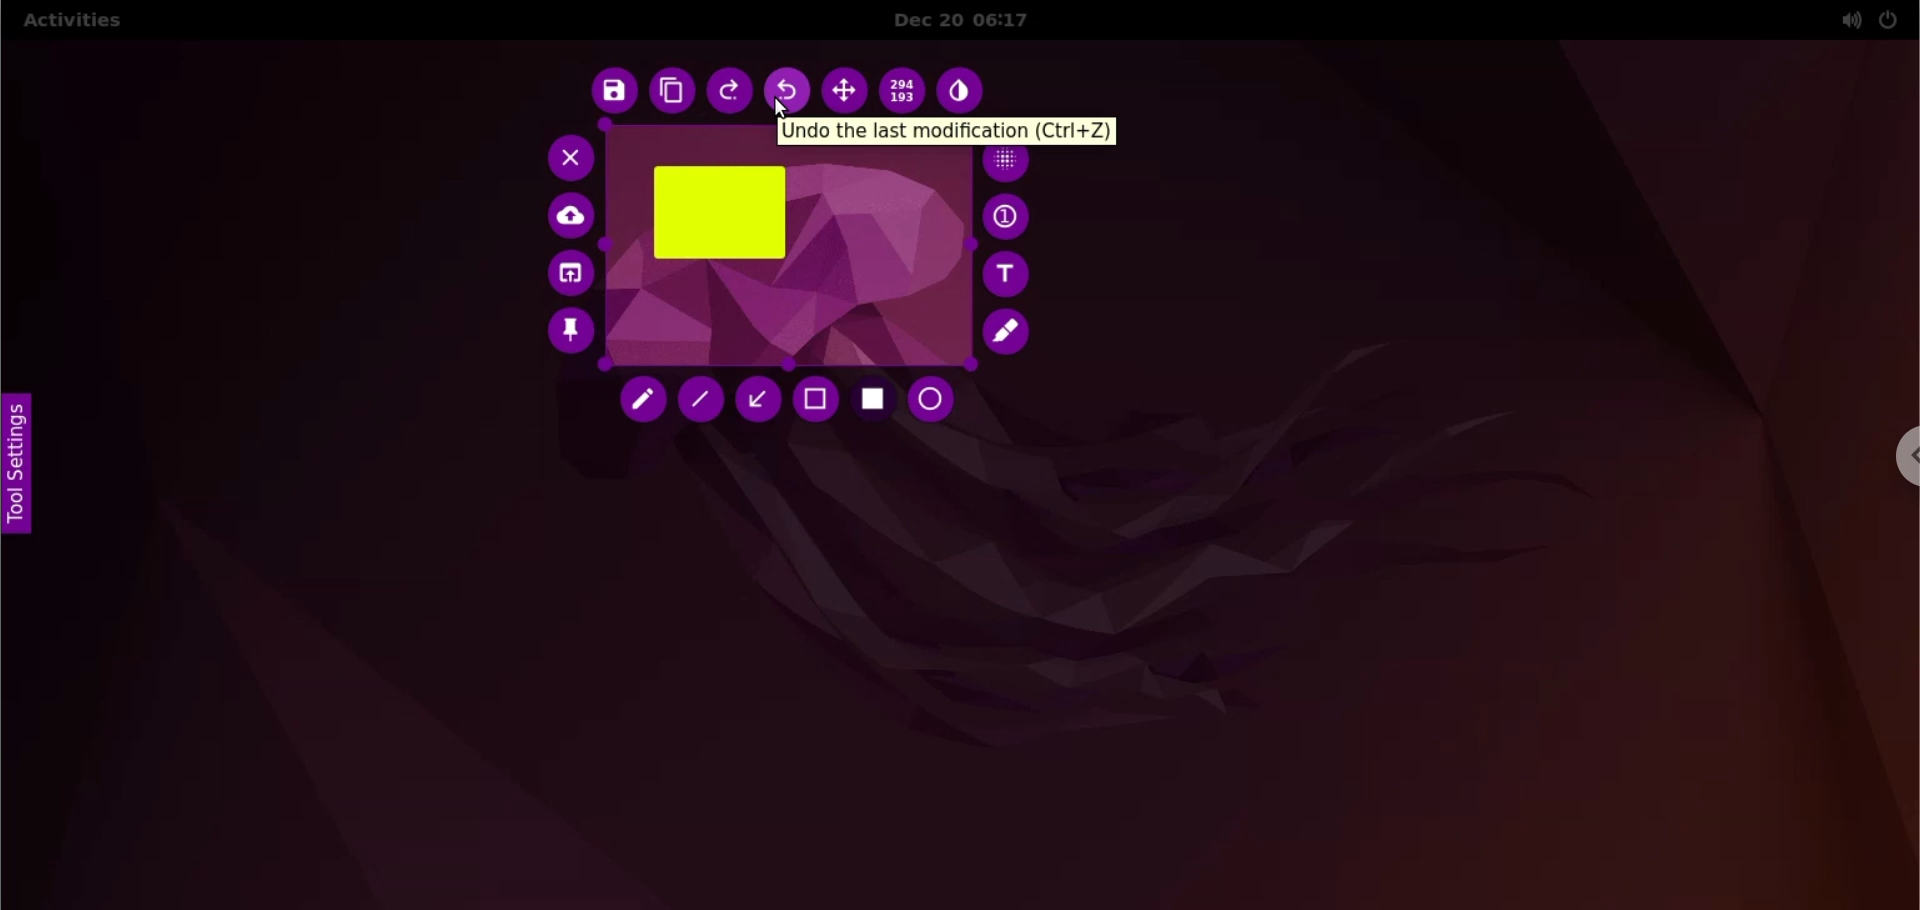  What do you see at coordinates (568, 275) in the screenshot?
I see `choose app to open` at bounding box center [568, 275].